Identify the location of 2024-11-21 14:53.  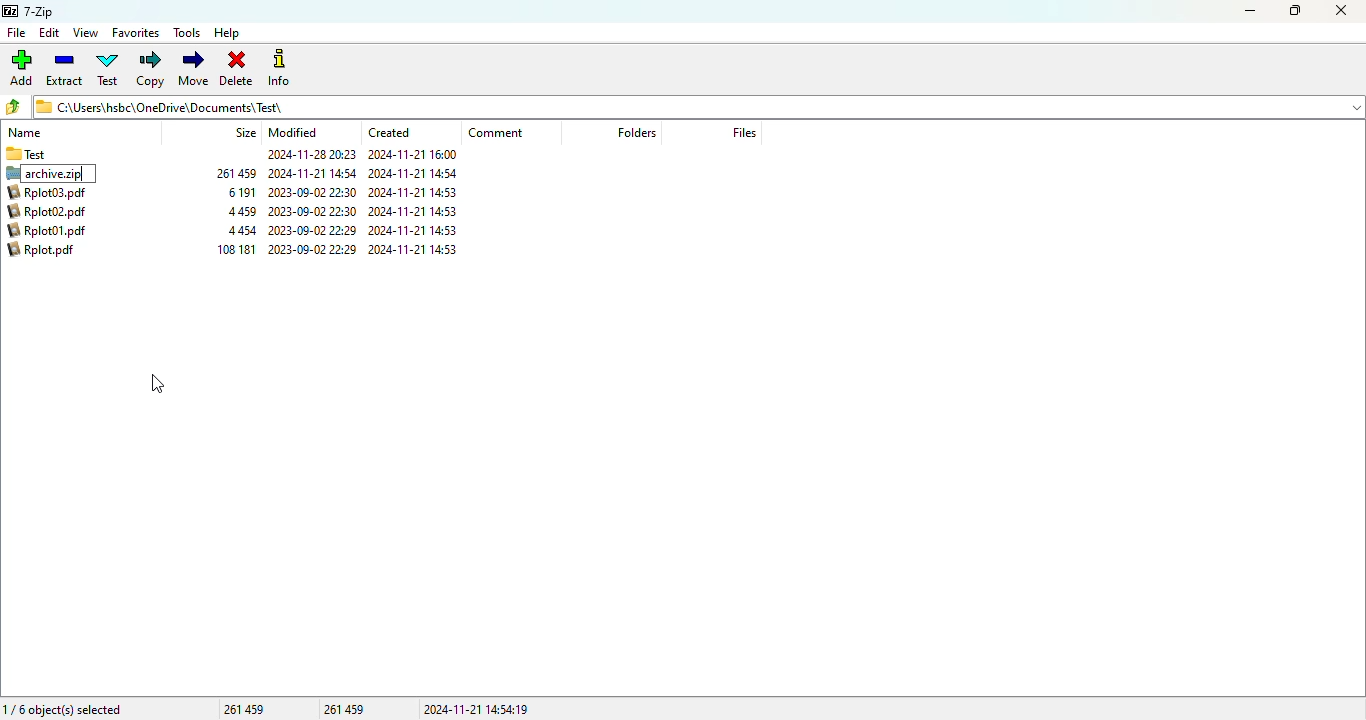
(416, 249).